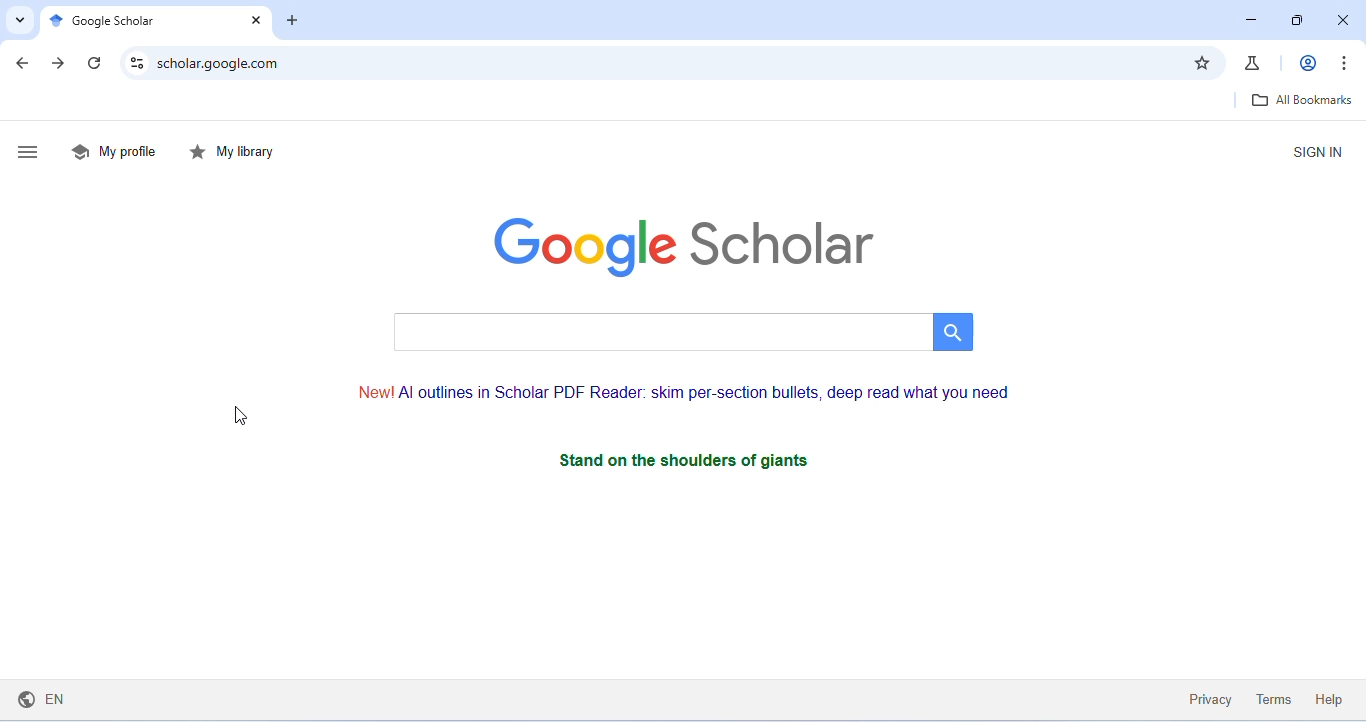 The width and height of the screenshot is (1366, 722). I want to click on go forward, so click(60, 63).